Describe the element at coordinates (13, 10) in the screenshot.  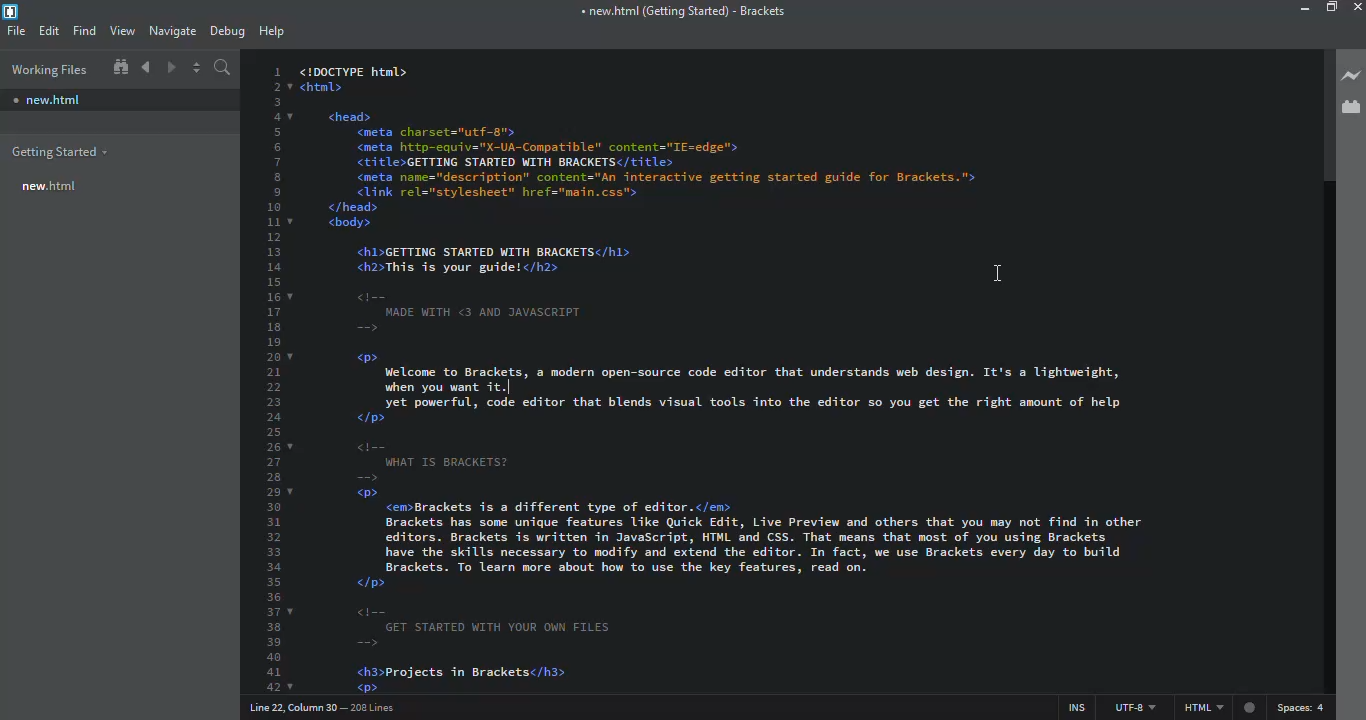
I see `brackets` at that location.